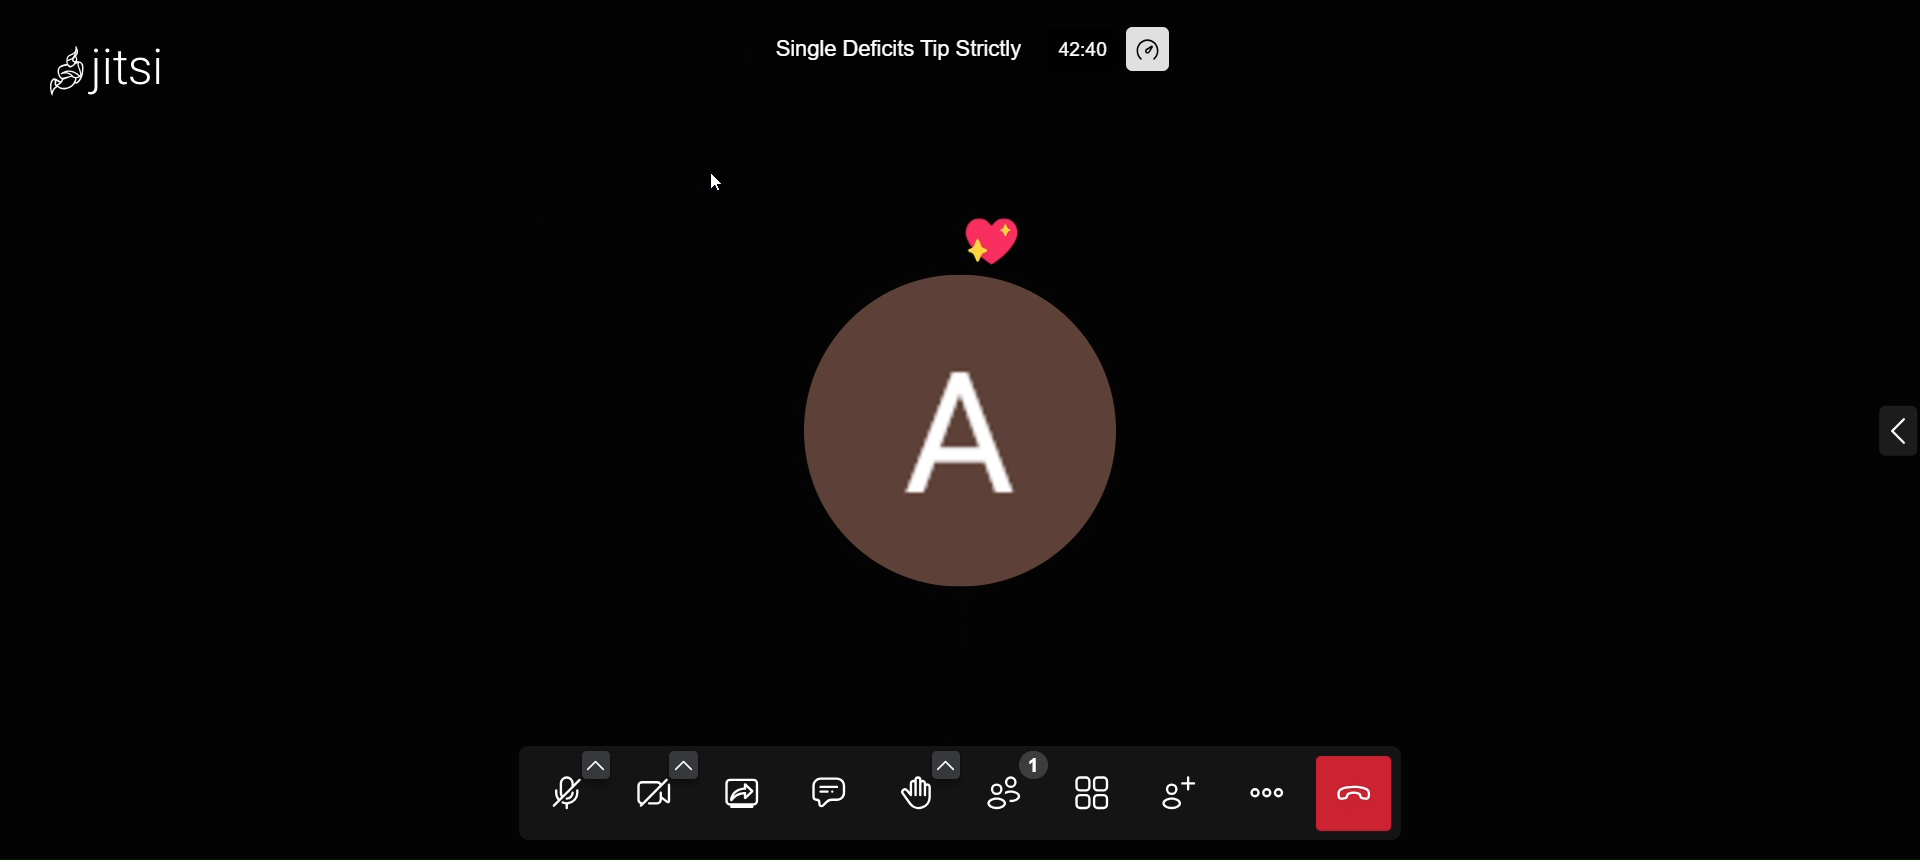 This screenshot has height=860, width=1920. What do you see at coordinates (947, 763) in the screenshot?
I see `more reactions` at bounding box center [947, 763].